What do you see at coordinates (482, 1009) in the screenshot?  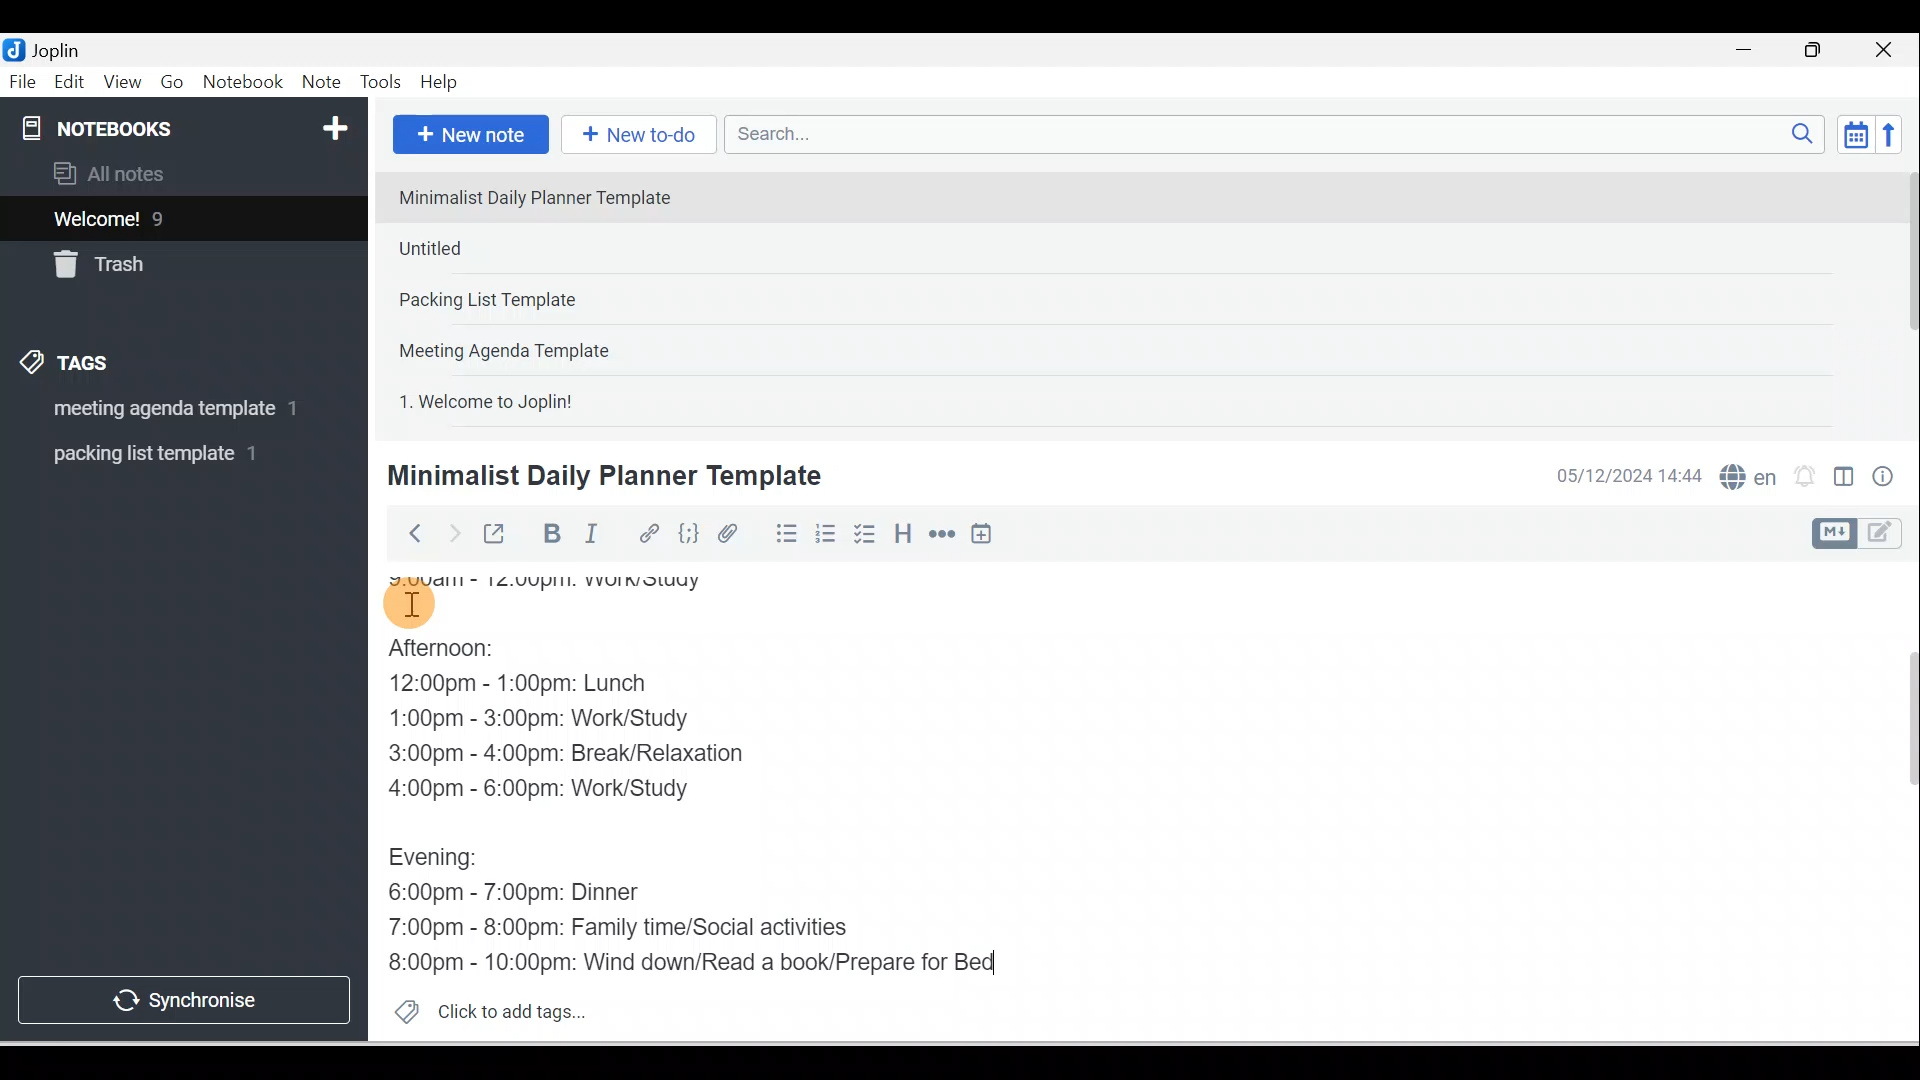 I see `Click to add tags` at bounding box center [482, 1009].